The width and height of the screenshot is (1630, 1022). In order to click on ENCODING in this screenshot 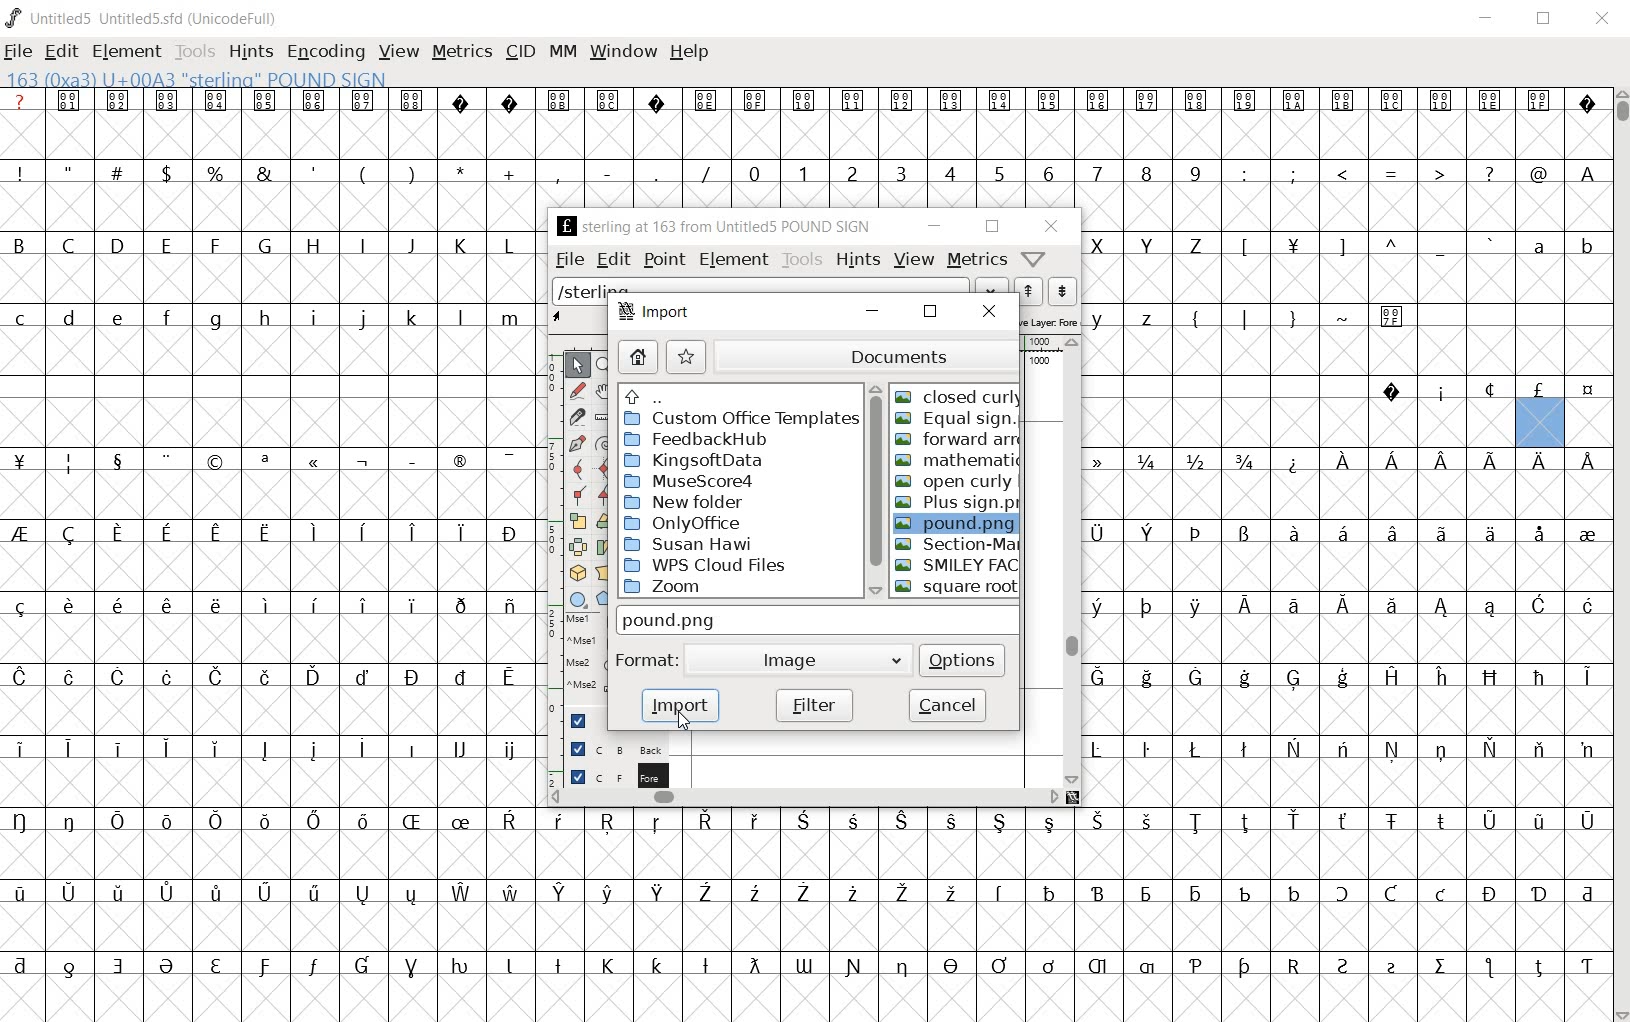, I will do `click(324, 53)`.